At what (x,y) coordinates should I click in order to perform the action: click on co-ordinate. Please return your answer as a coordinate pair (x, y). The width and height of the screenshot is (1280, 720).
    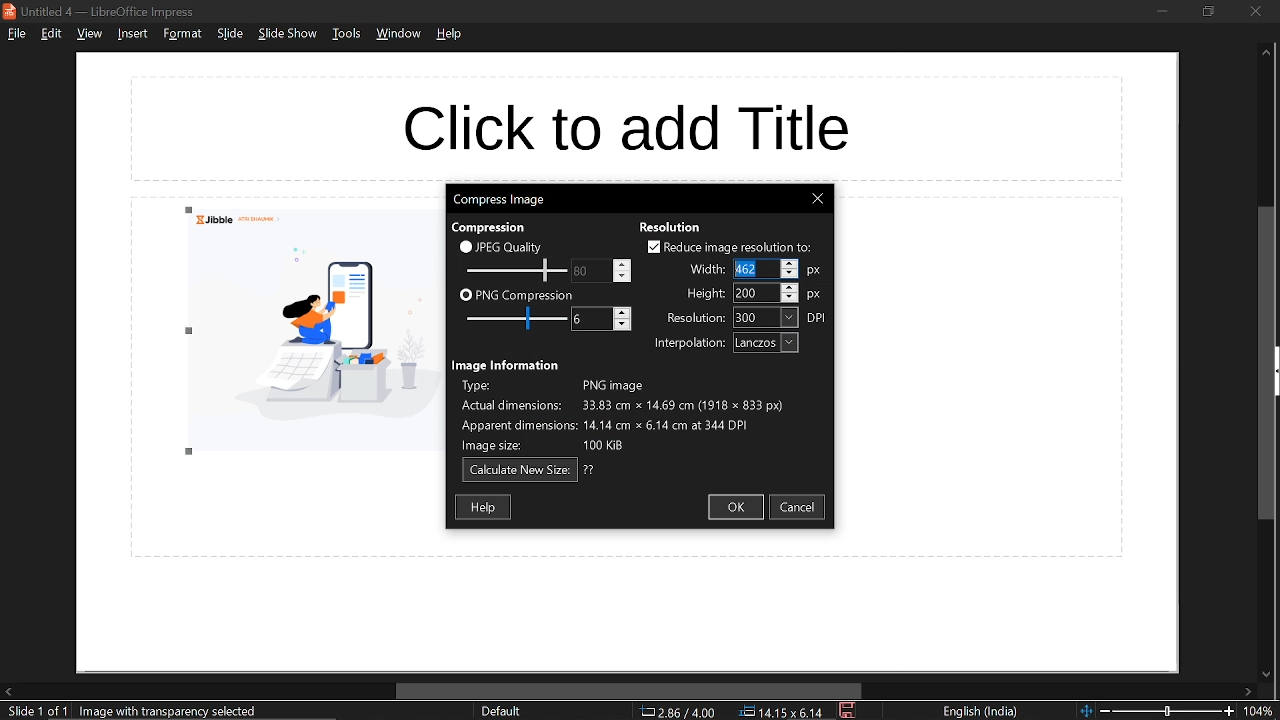
    Looking at the image, I should click on (678, 711).